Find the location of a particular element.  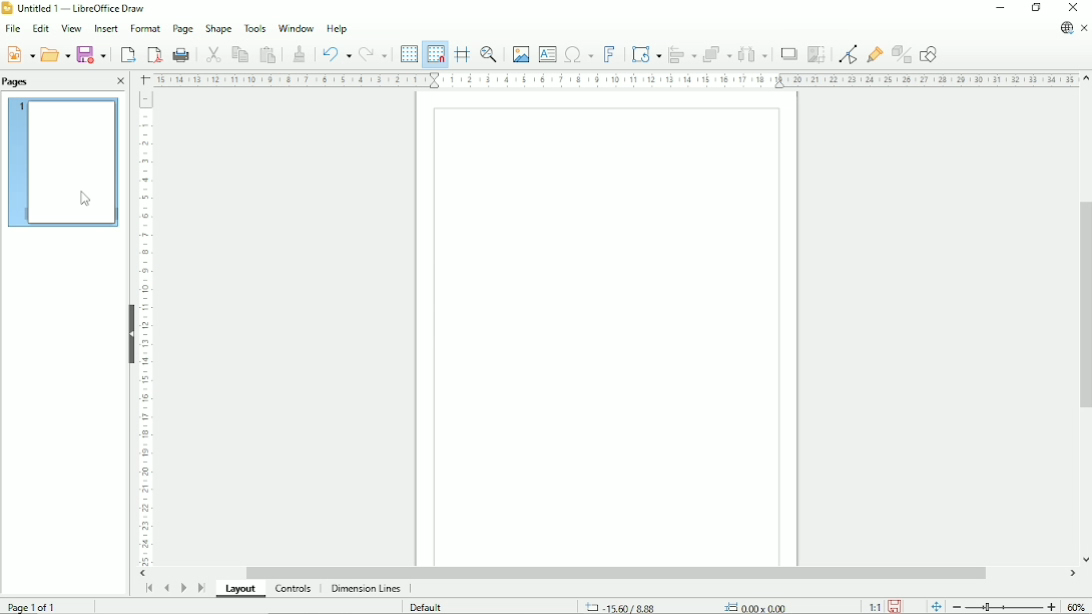

Horizontal scrollbar is located at coordinates (615, 573).